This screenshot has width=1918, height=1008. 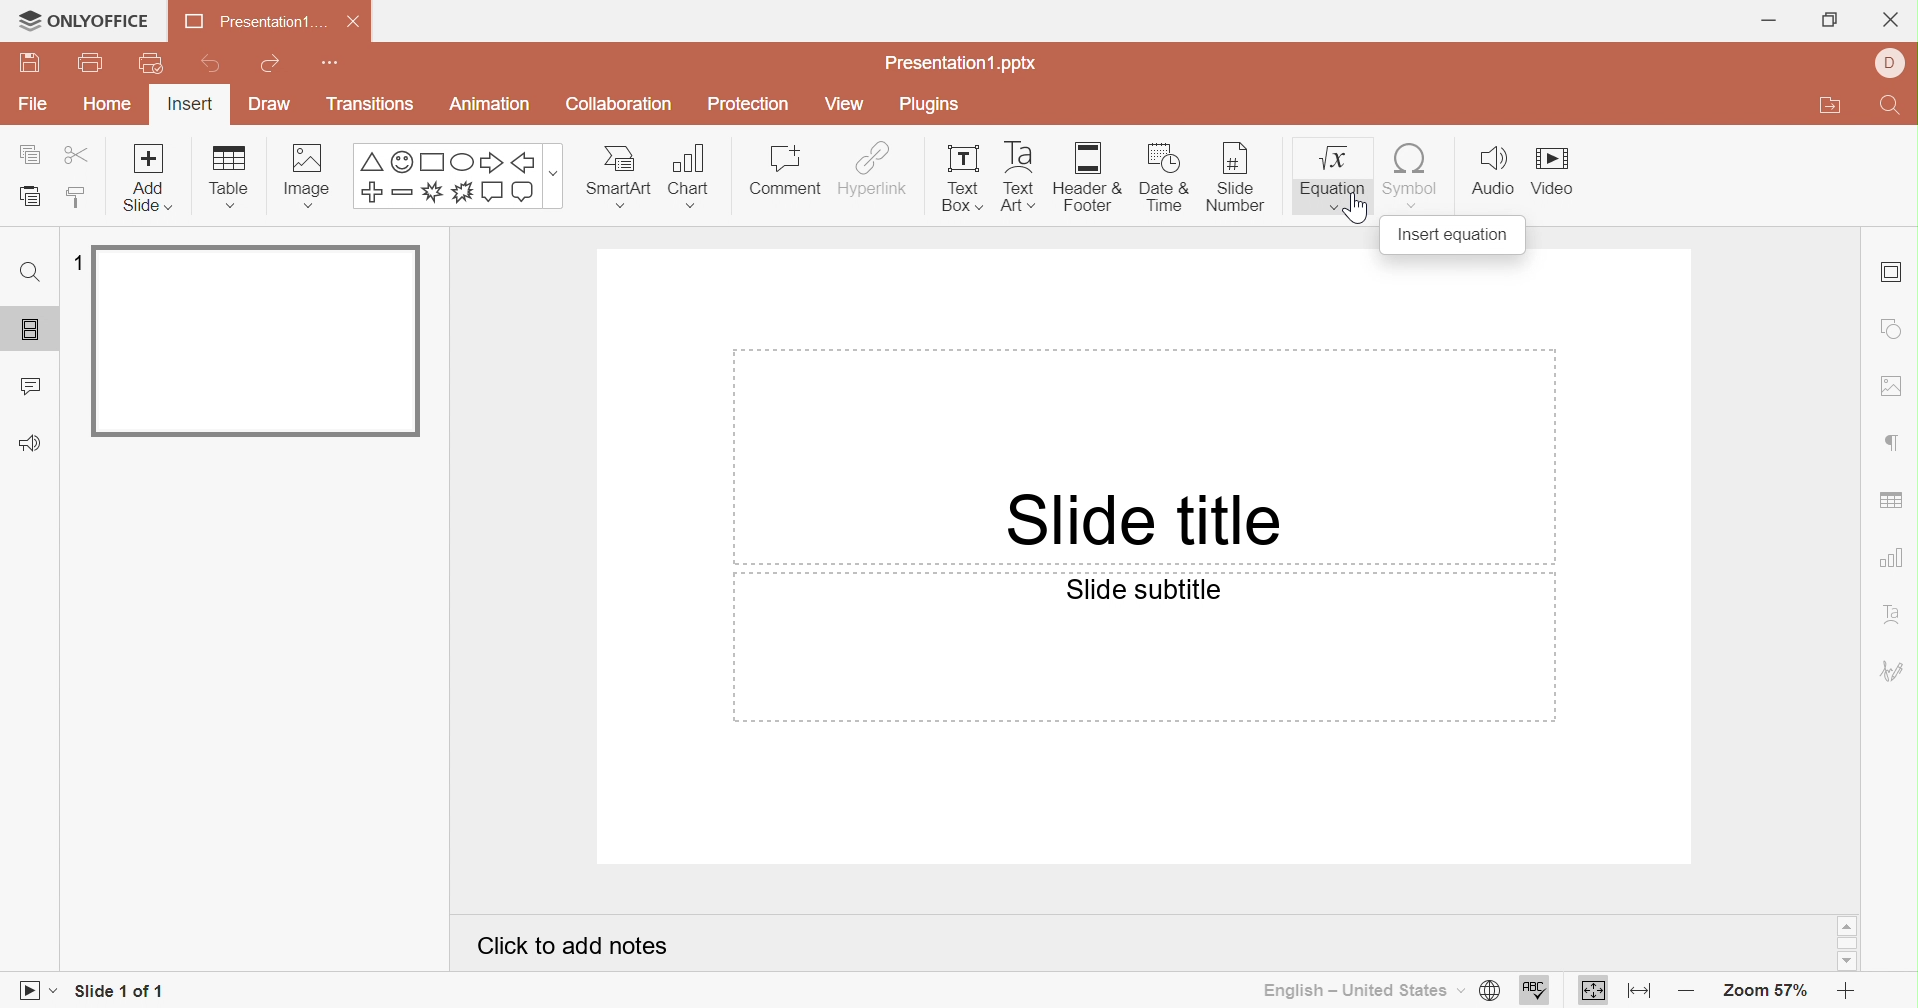 I want to click on Hyperlink, so click(x=877, y=172).